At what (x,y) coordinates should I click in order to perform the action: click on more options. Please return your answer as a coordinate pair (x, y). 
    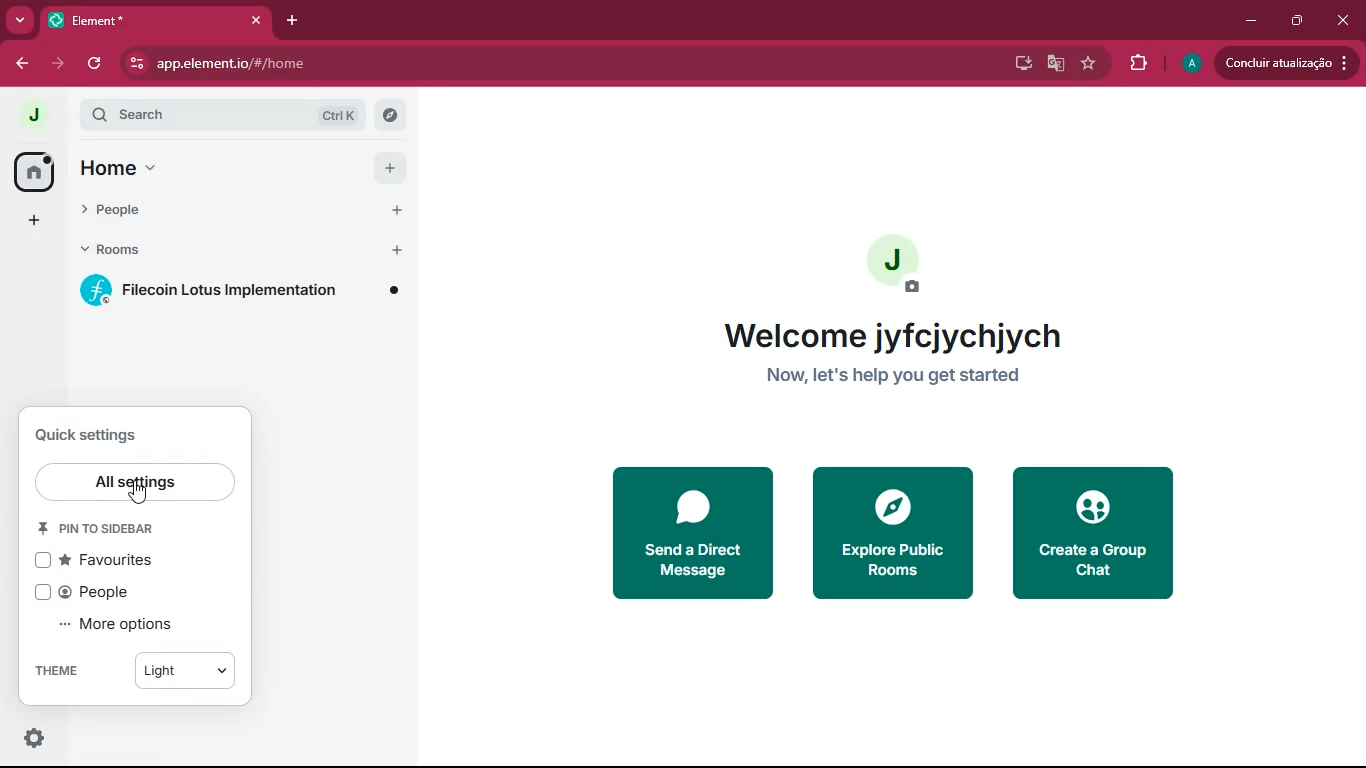
    Looking at the image, I should click on (119, 623).